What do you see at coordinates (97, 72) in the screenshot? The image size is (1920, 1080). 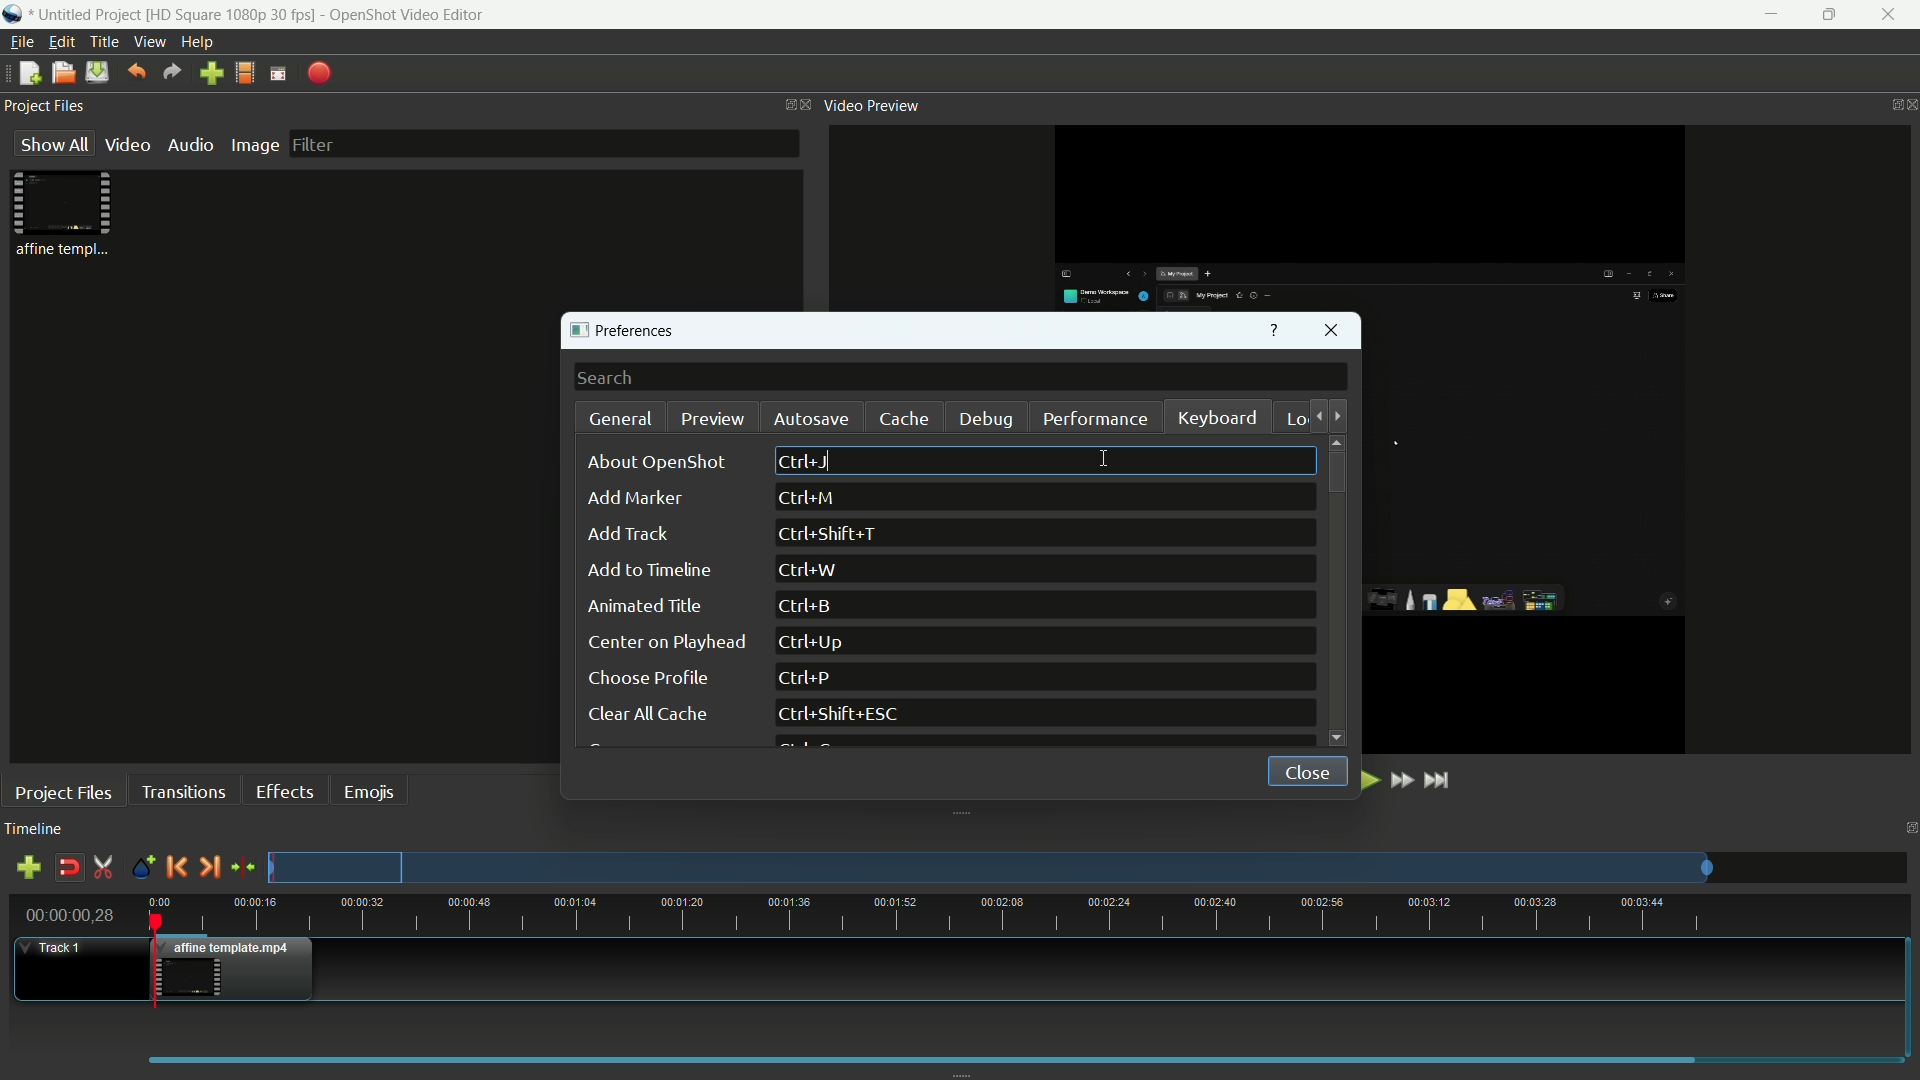 I see `save file` at bounding box center [97, 72].